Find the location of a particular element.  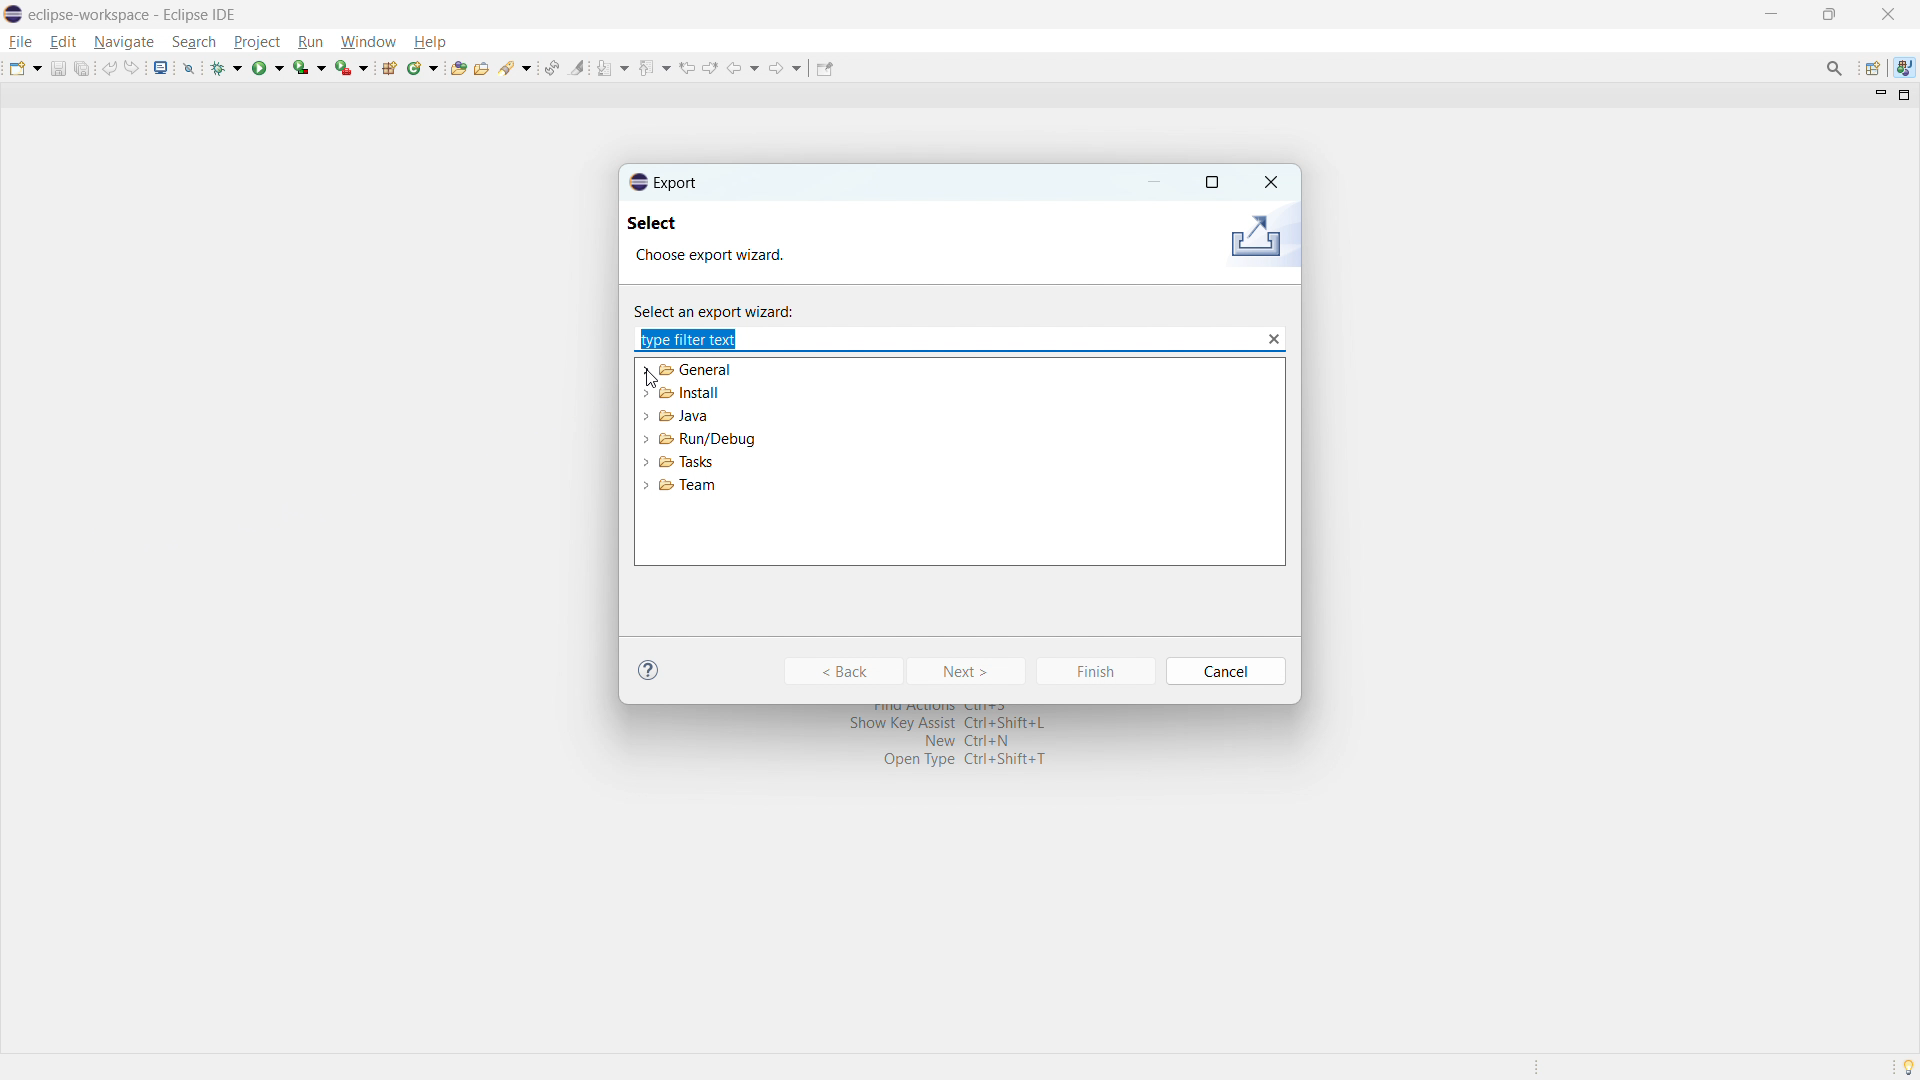

debug is located at coordinates (227, 68).